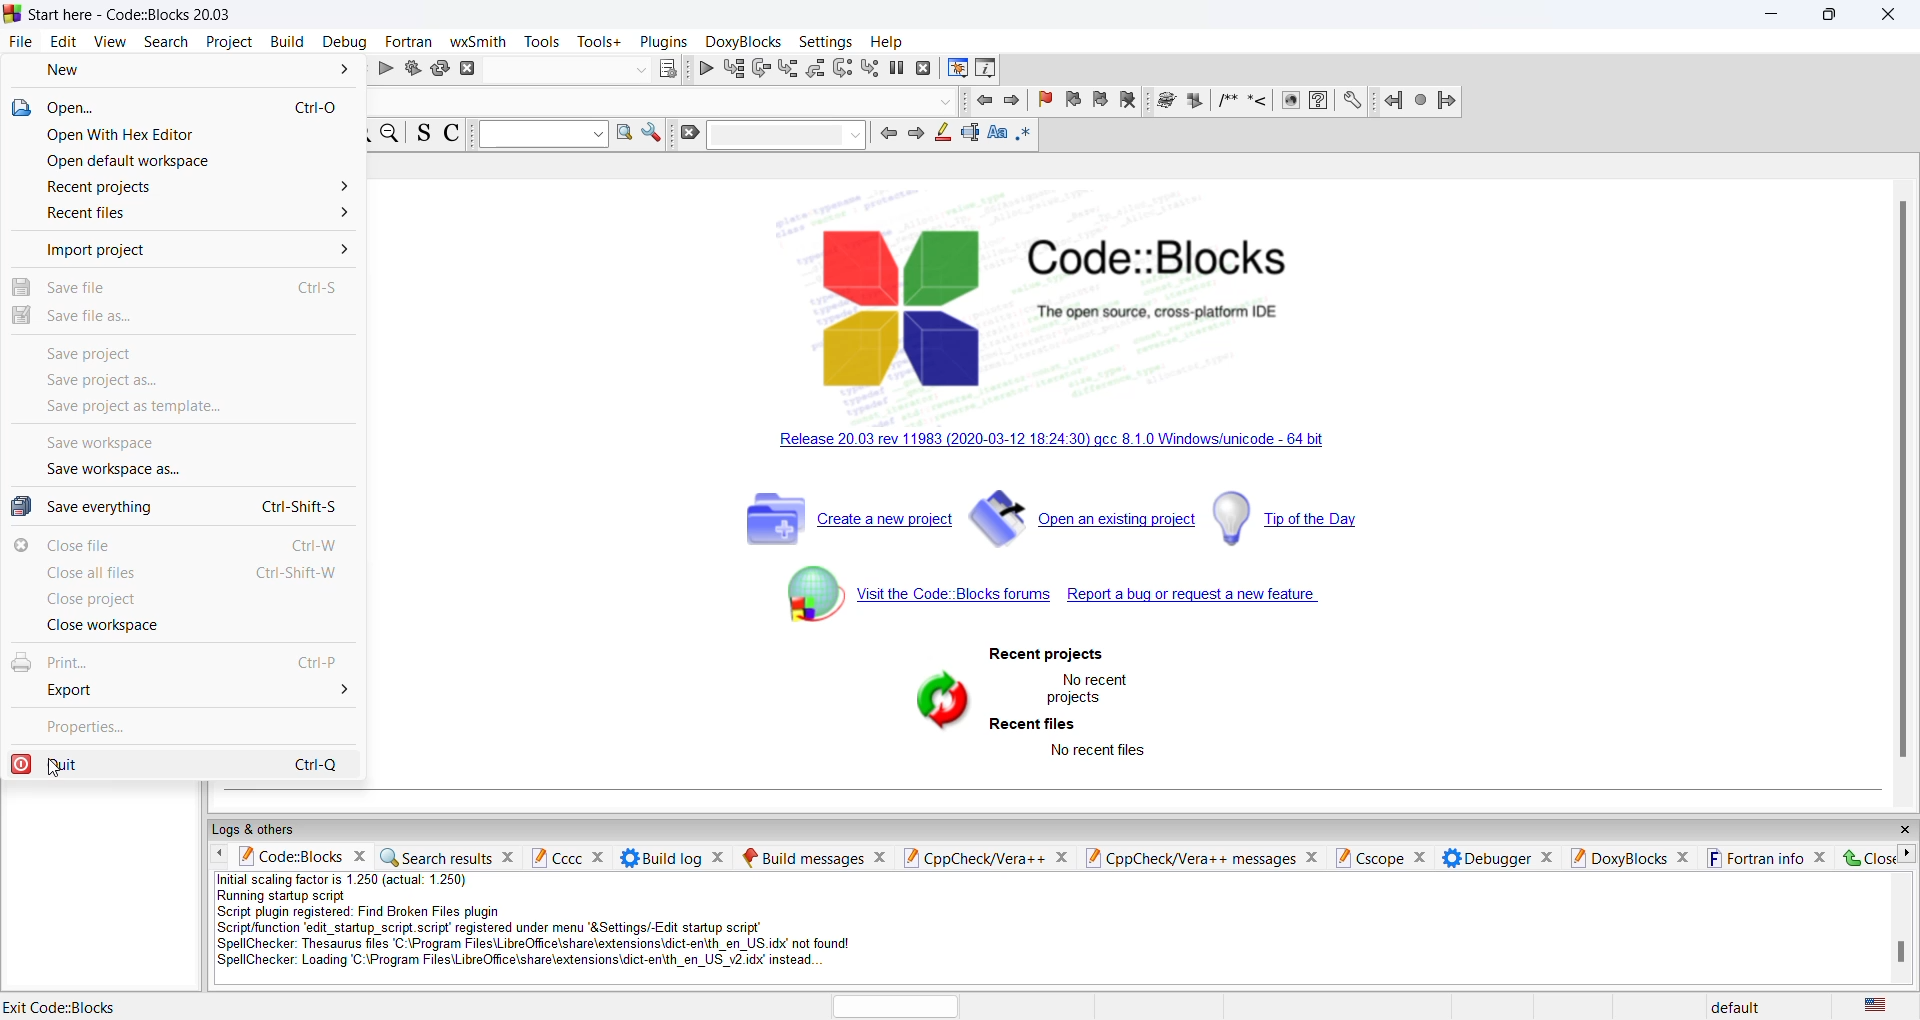 The image size is (1920, 1020). Describe the element at coordinates (887, 42) in the screenshot. I see `help` at that location.